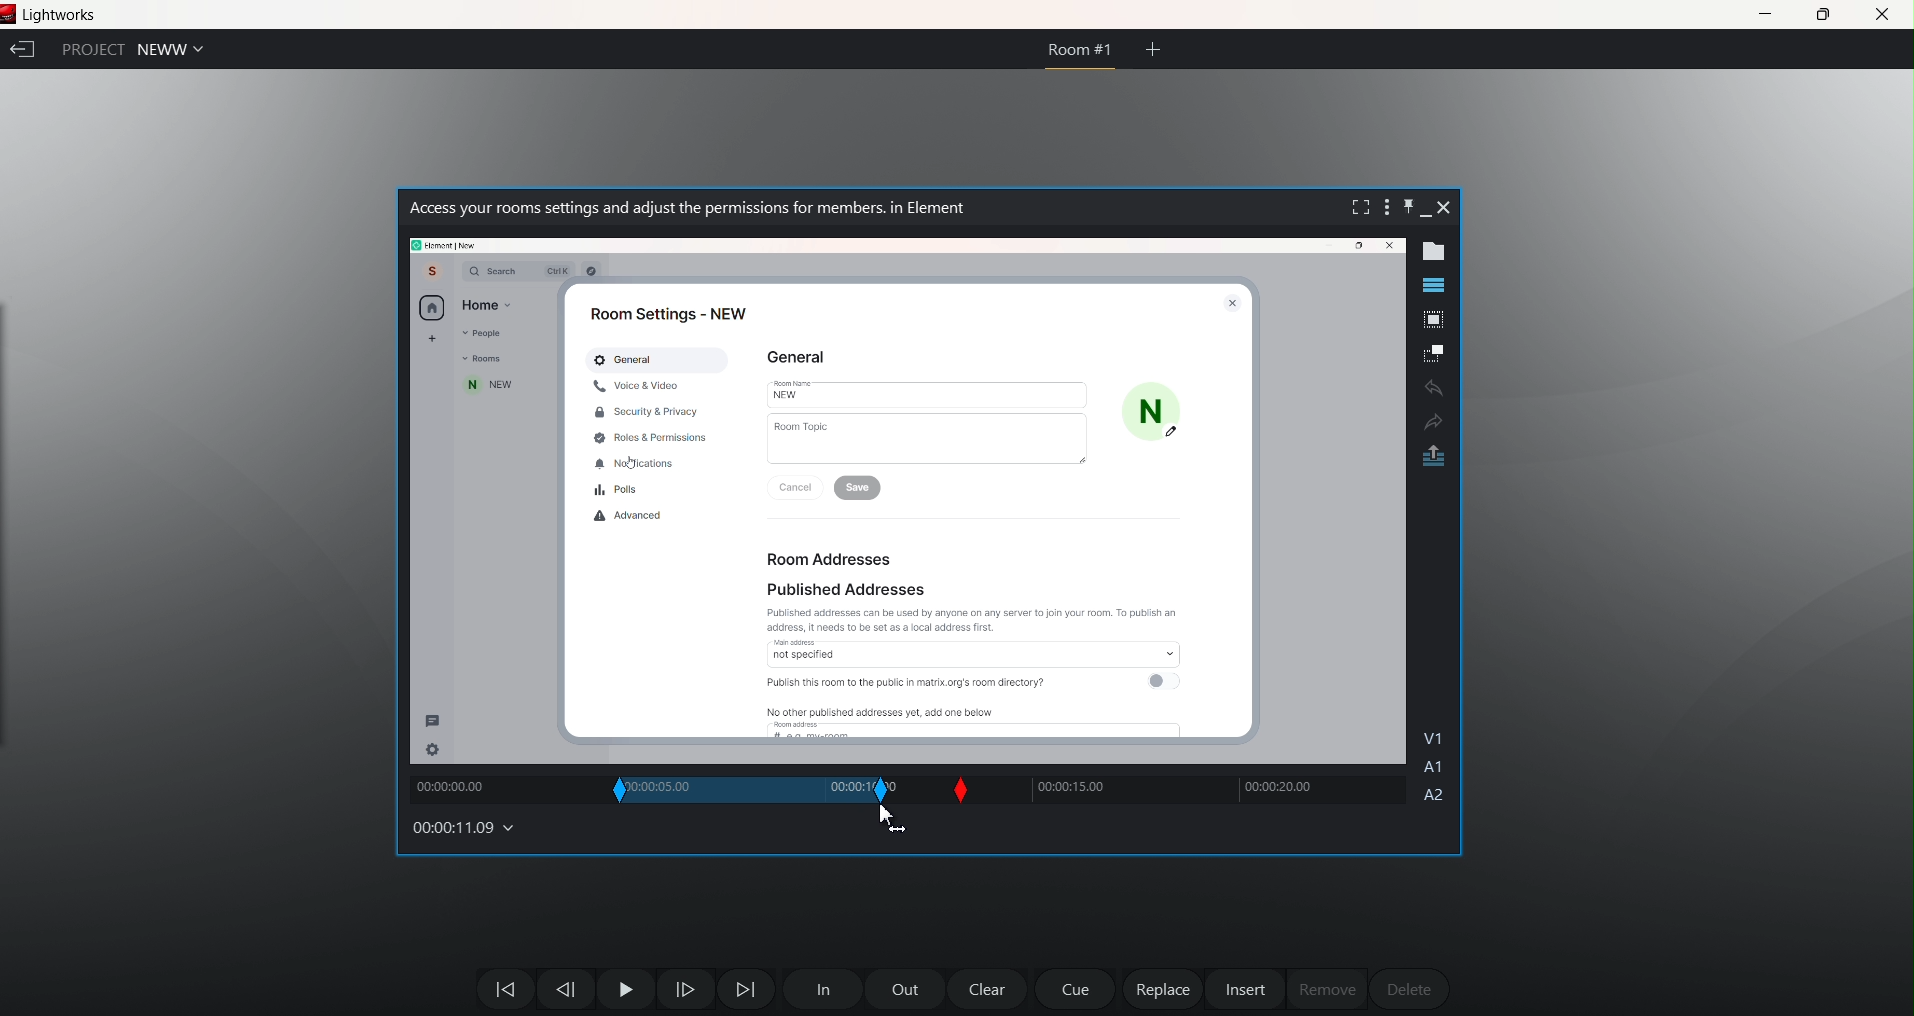 The width and height of the screenshot is (1914, 1016). What do you see at coordinates (1435, 352) in the screenshot?
I see `make subclip` at bounding box center [1435, 352].